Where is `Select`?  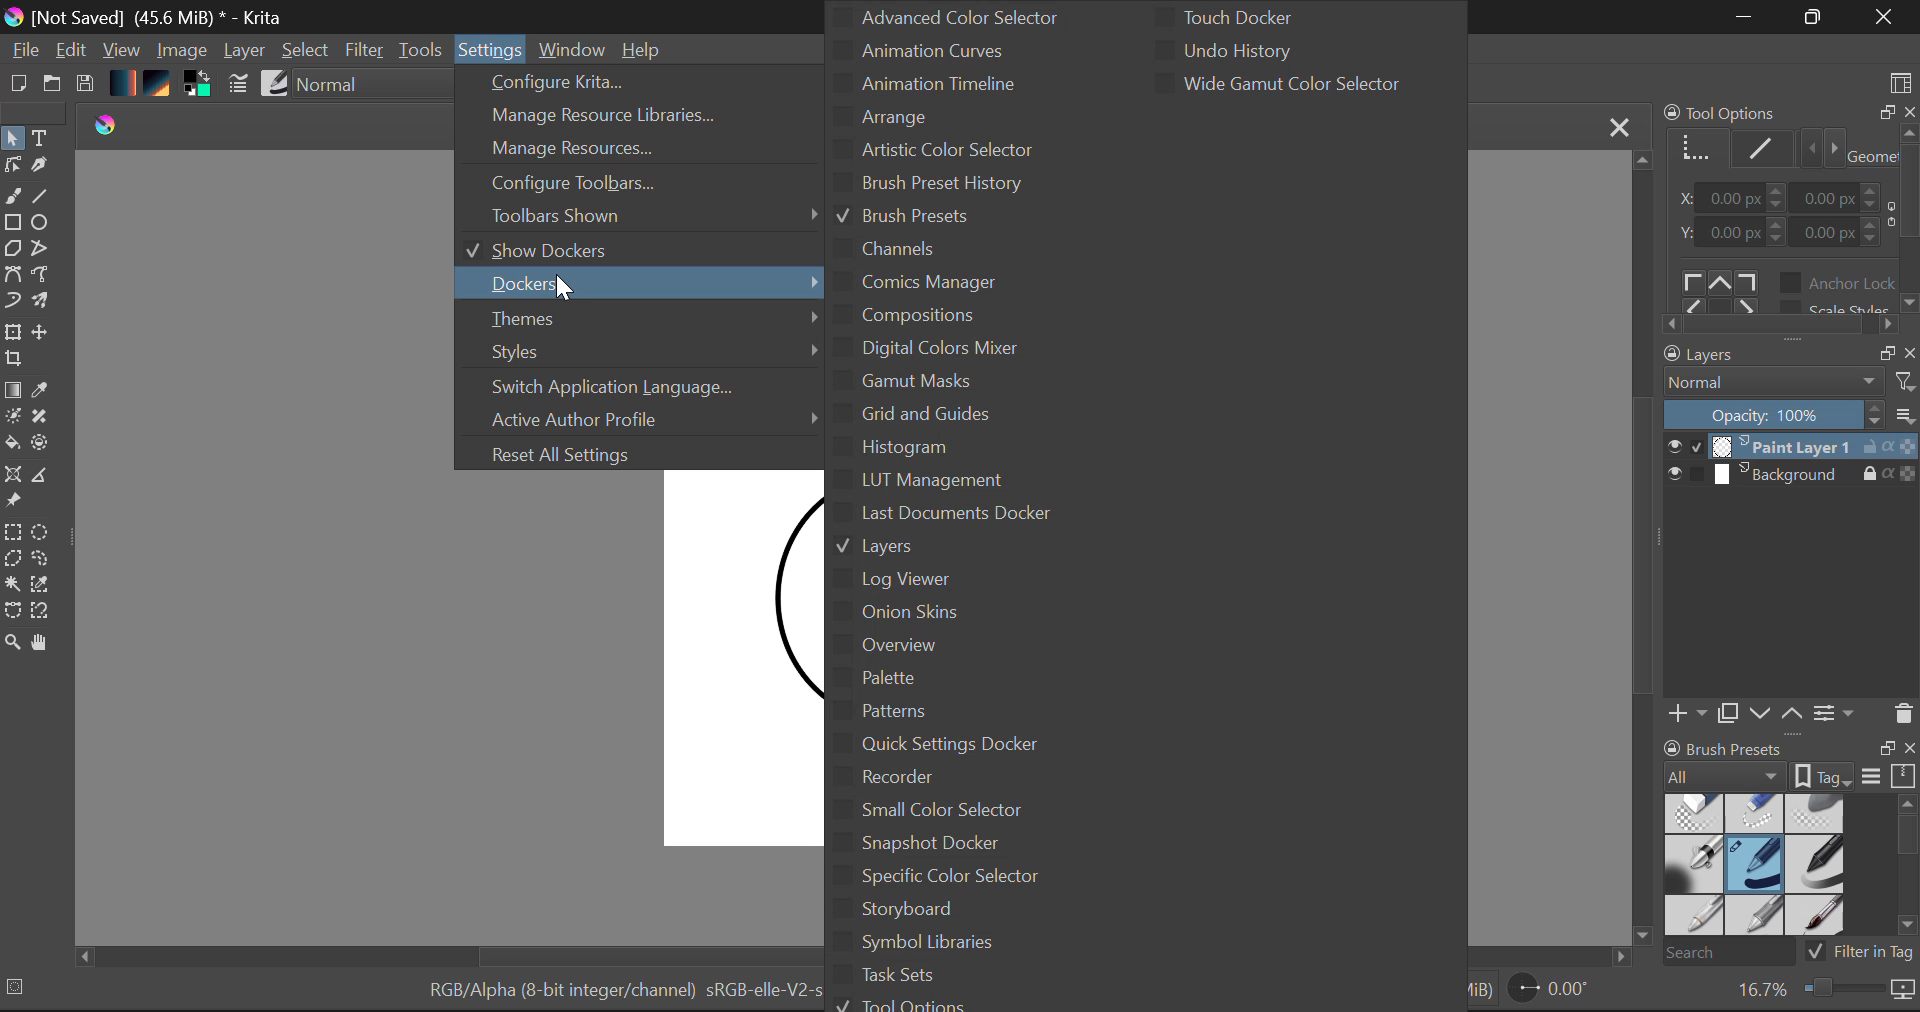 Select is located at coordinates (13, 139).